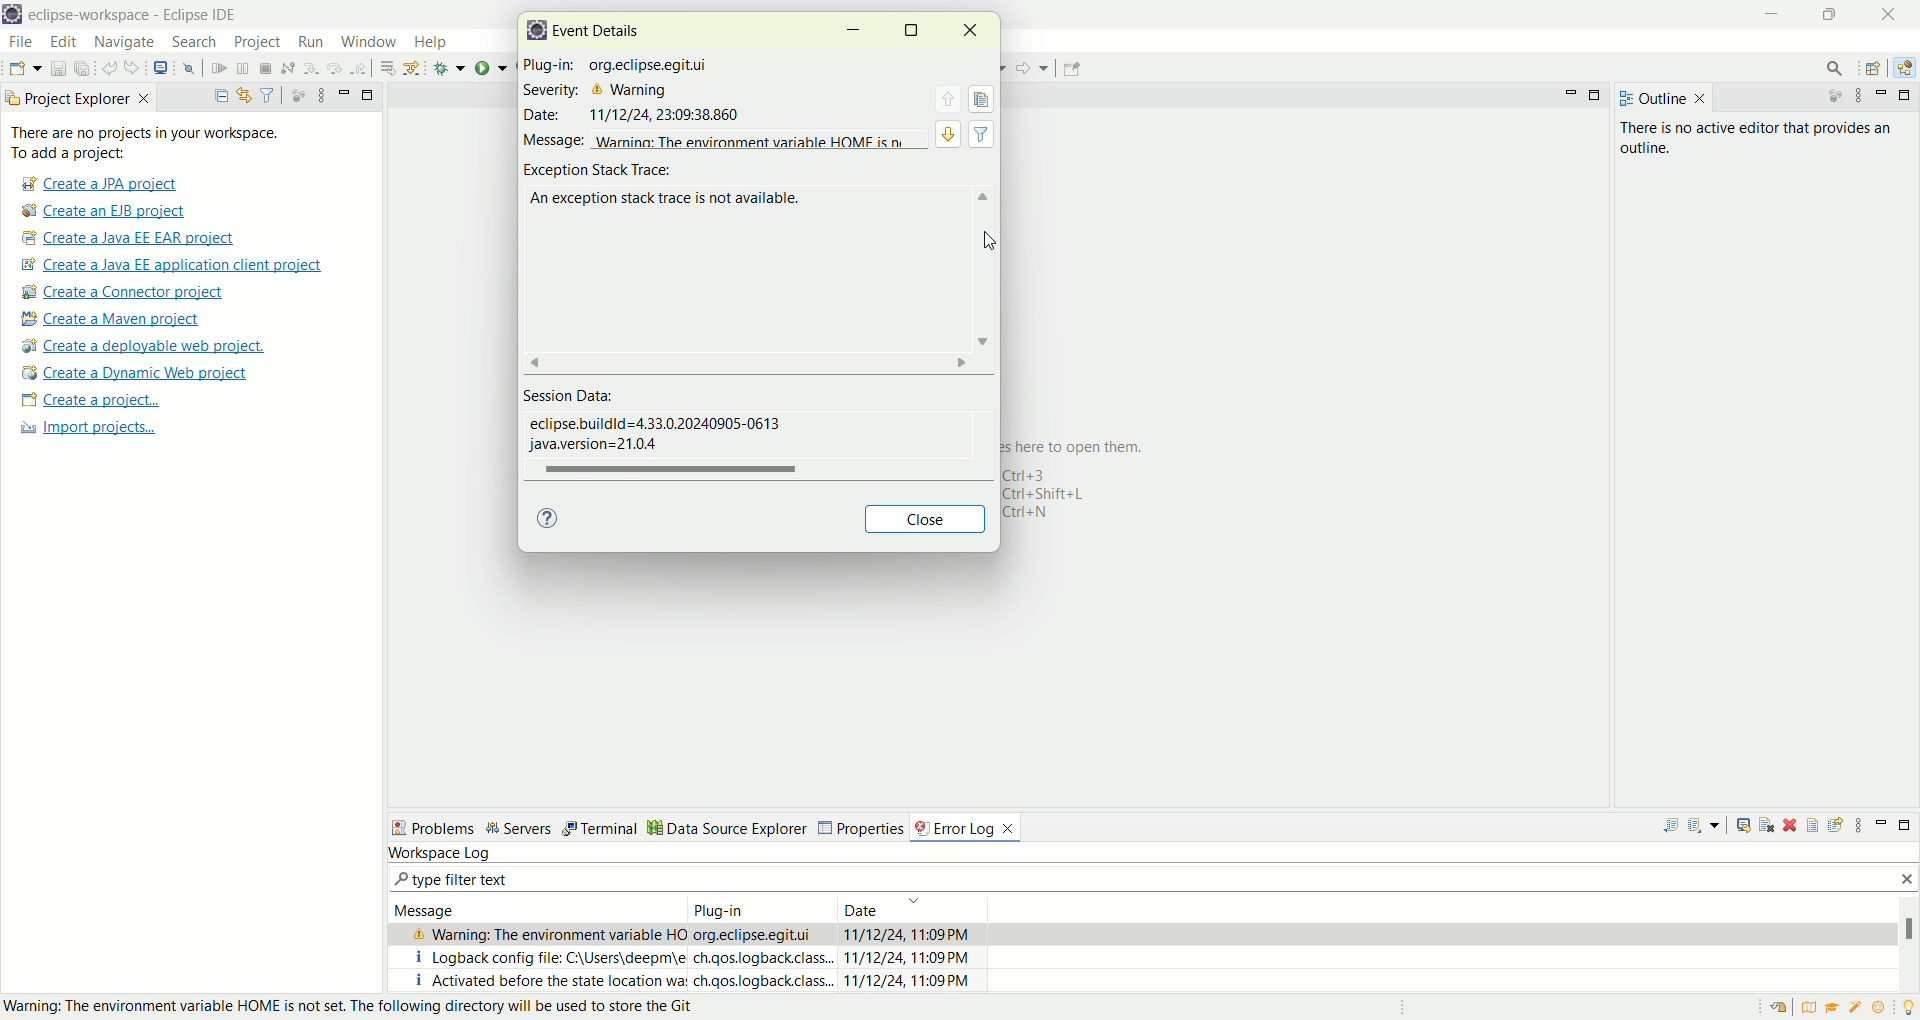 This screenshot has height=1020, width=1920. Describe the element at coordinates (195, 42) in the screenshot. I see `search` at that location.